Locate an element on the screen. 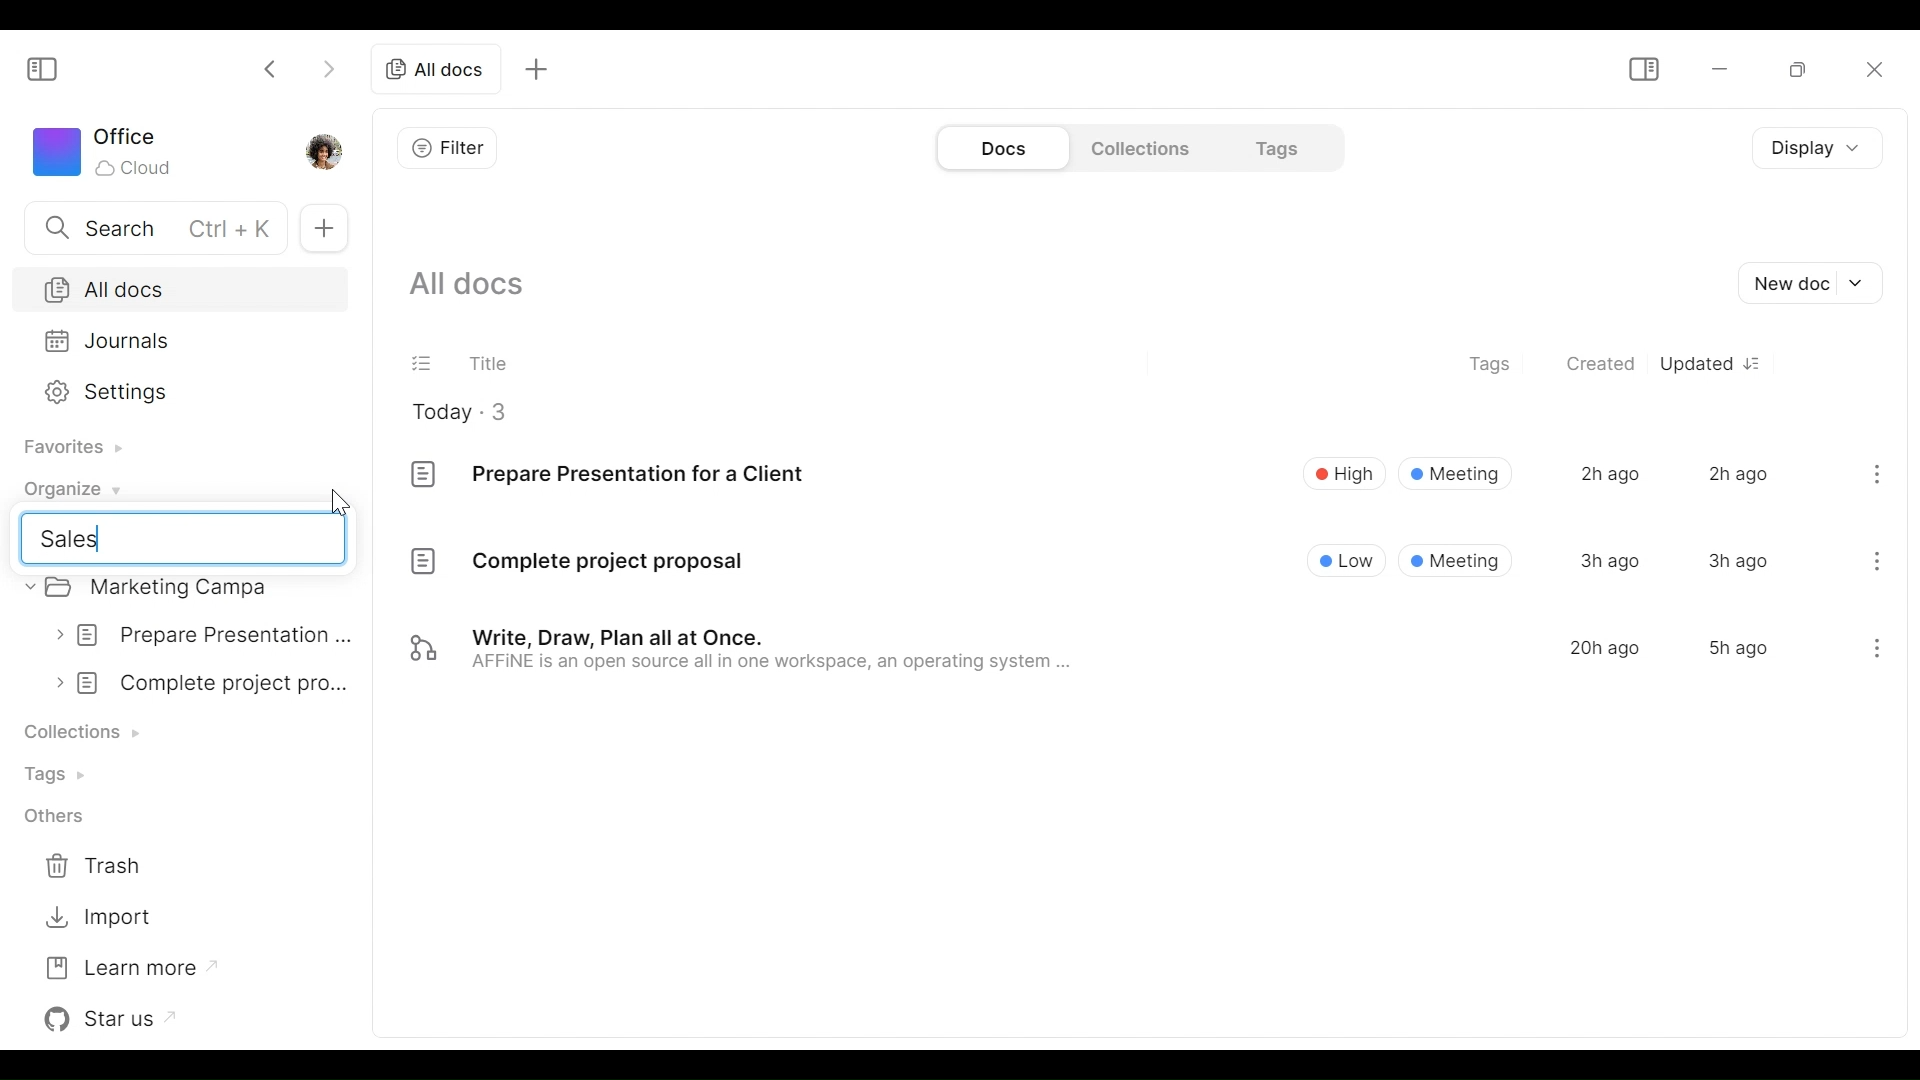 The image size is (1920, 1080). prepare presentation is located at coordinates (206, 633).